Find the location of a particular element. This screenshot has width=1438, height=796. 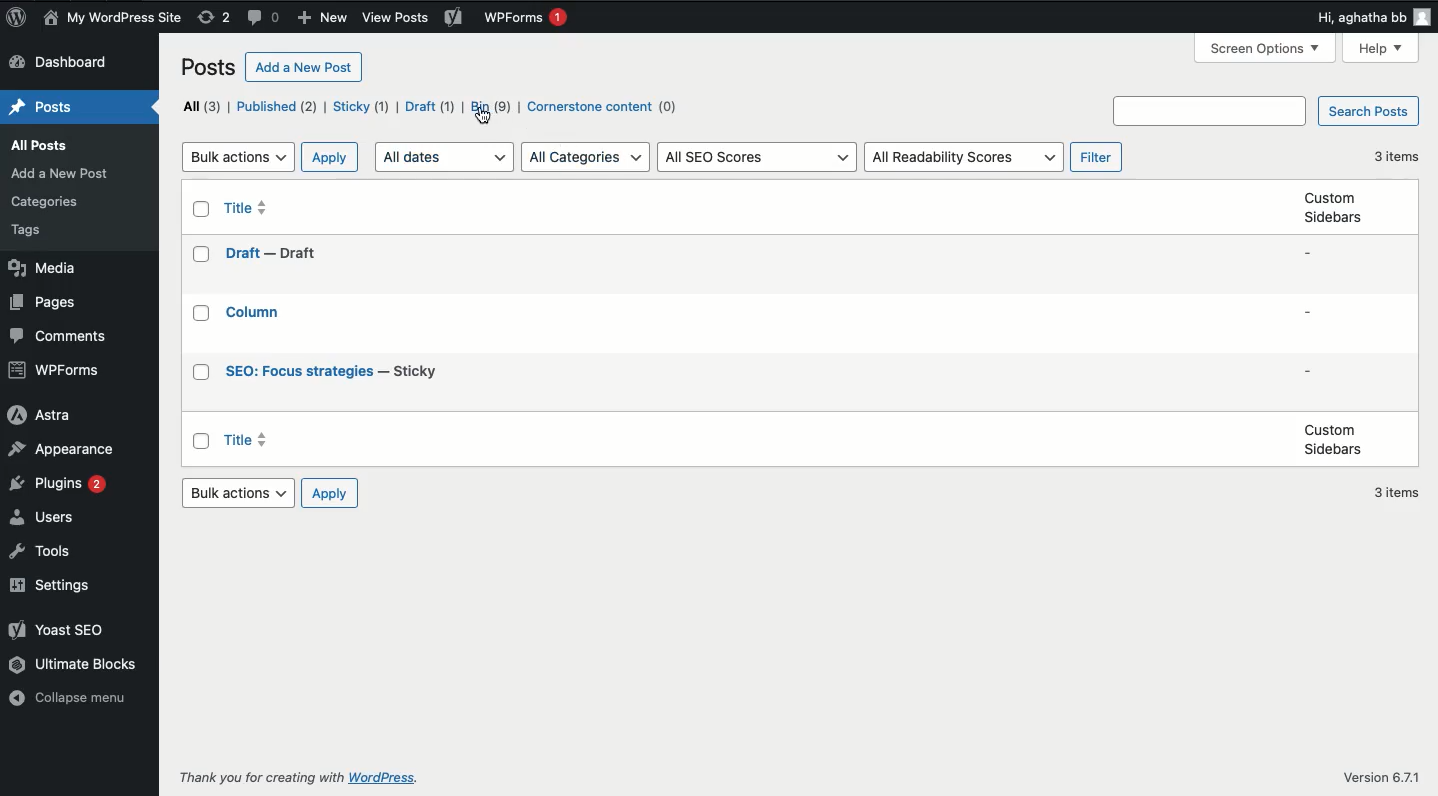

Astra is located at coordinates (43, 416).